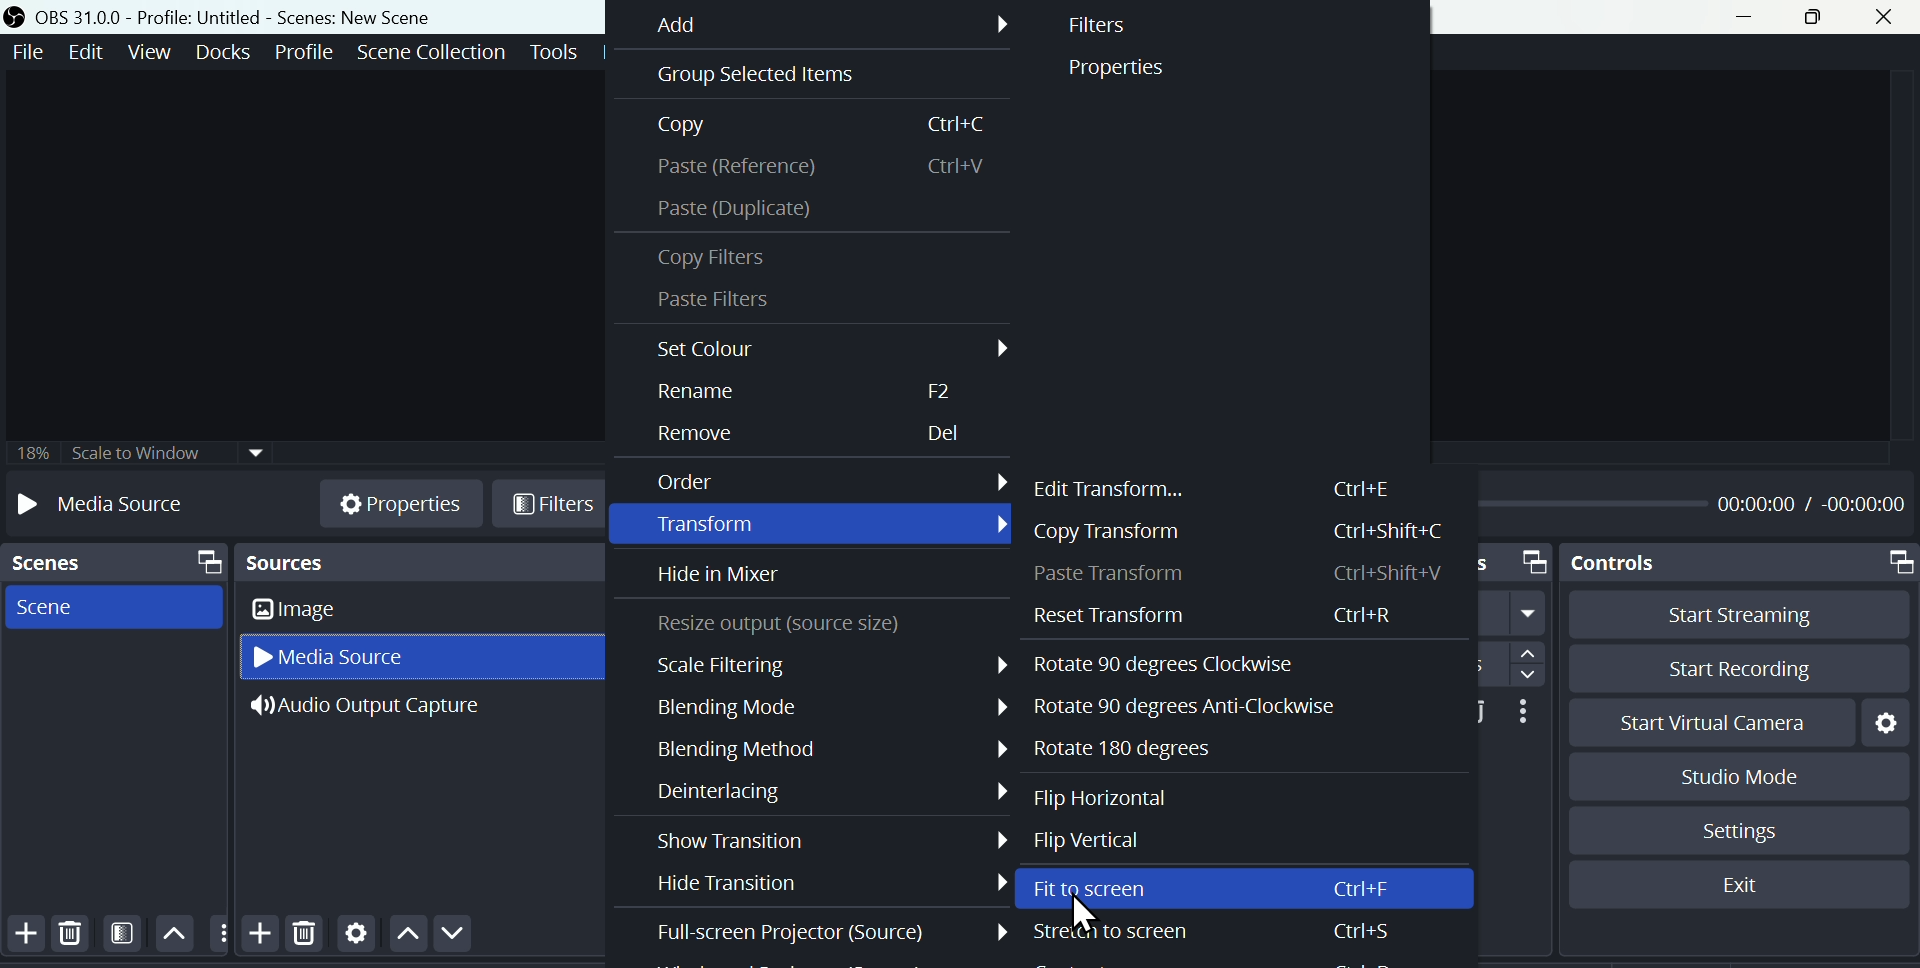 This screenshot has height=968, width=1920. What do you see at coordinates (553, 51) in the screenshot?
I see `Tools` at bounding box center [553, 51].